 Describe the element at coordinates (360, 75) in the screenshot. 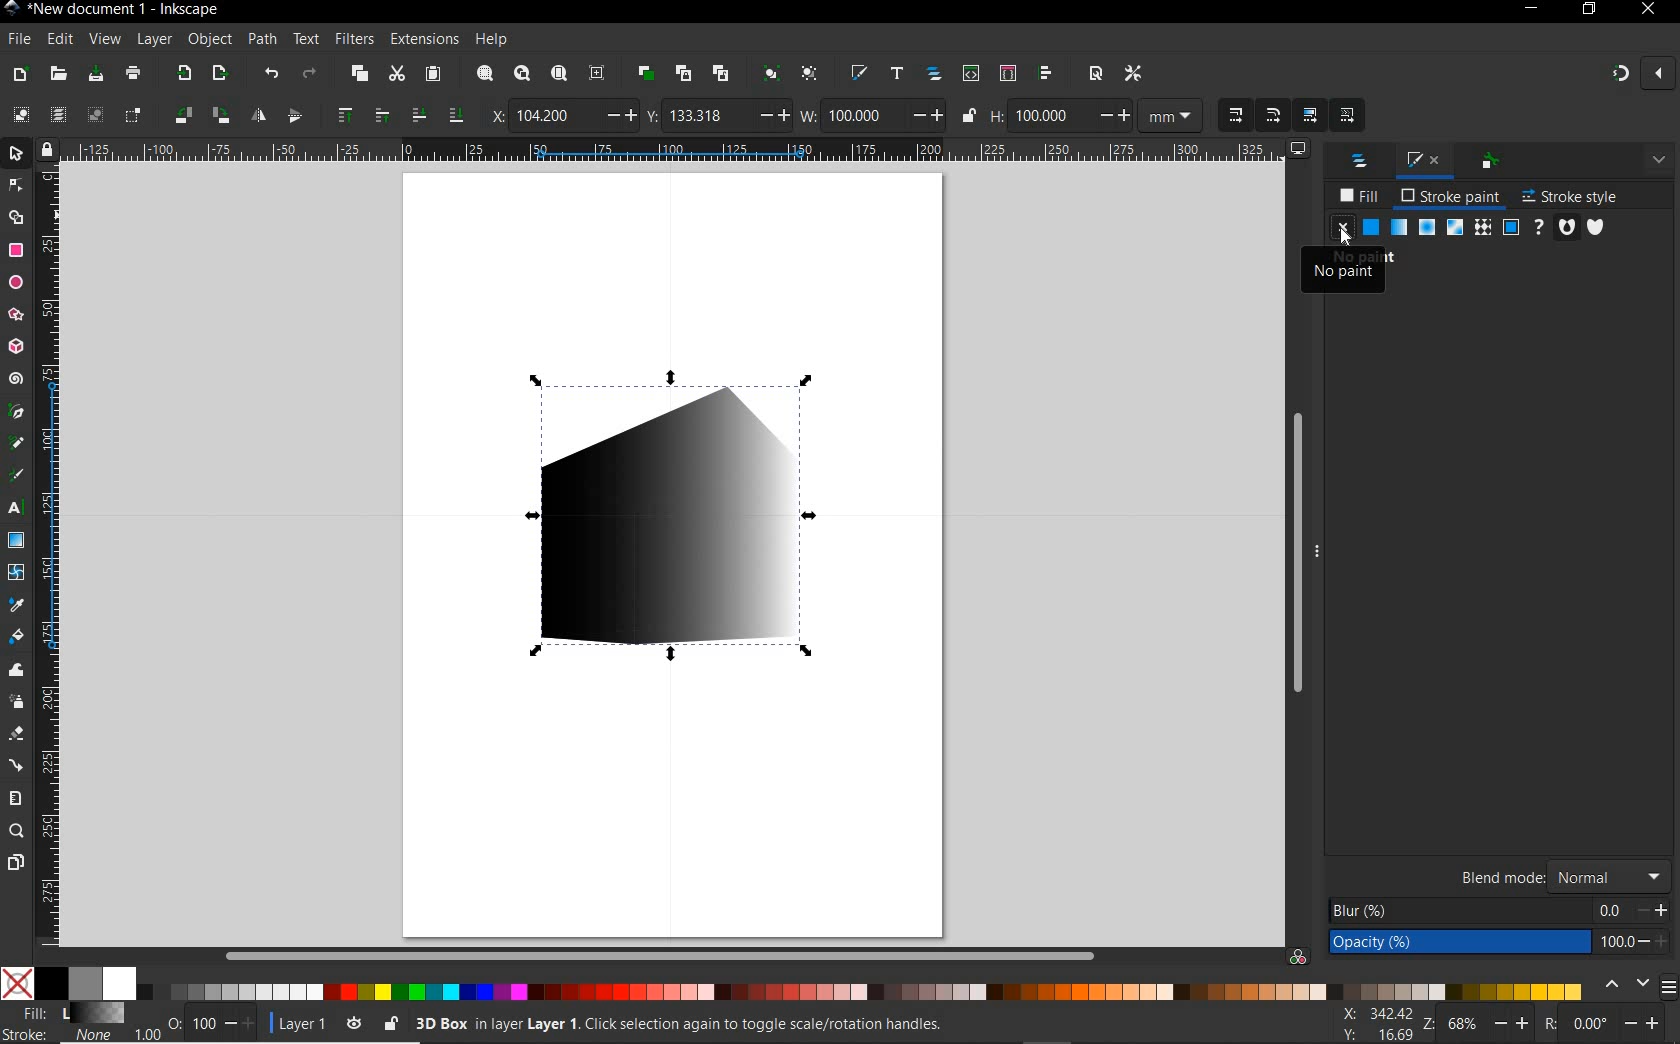

I see `COPY` at that location.